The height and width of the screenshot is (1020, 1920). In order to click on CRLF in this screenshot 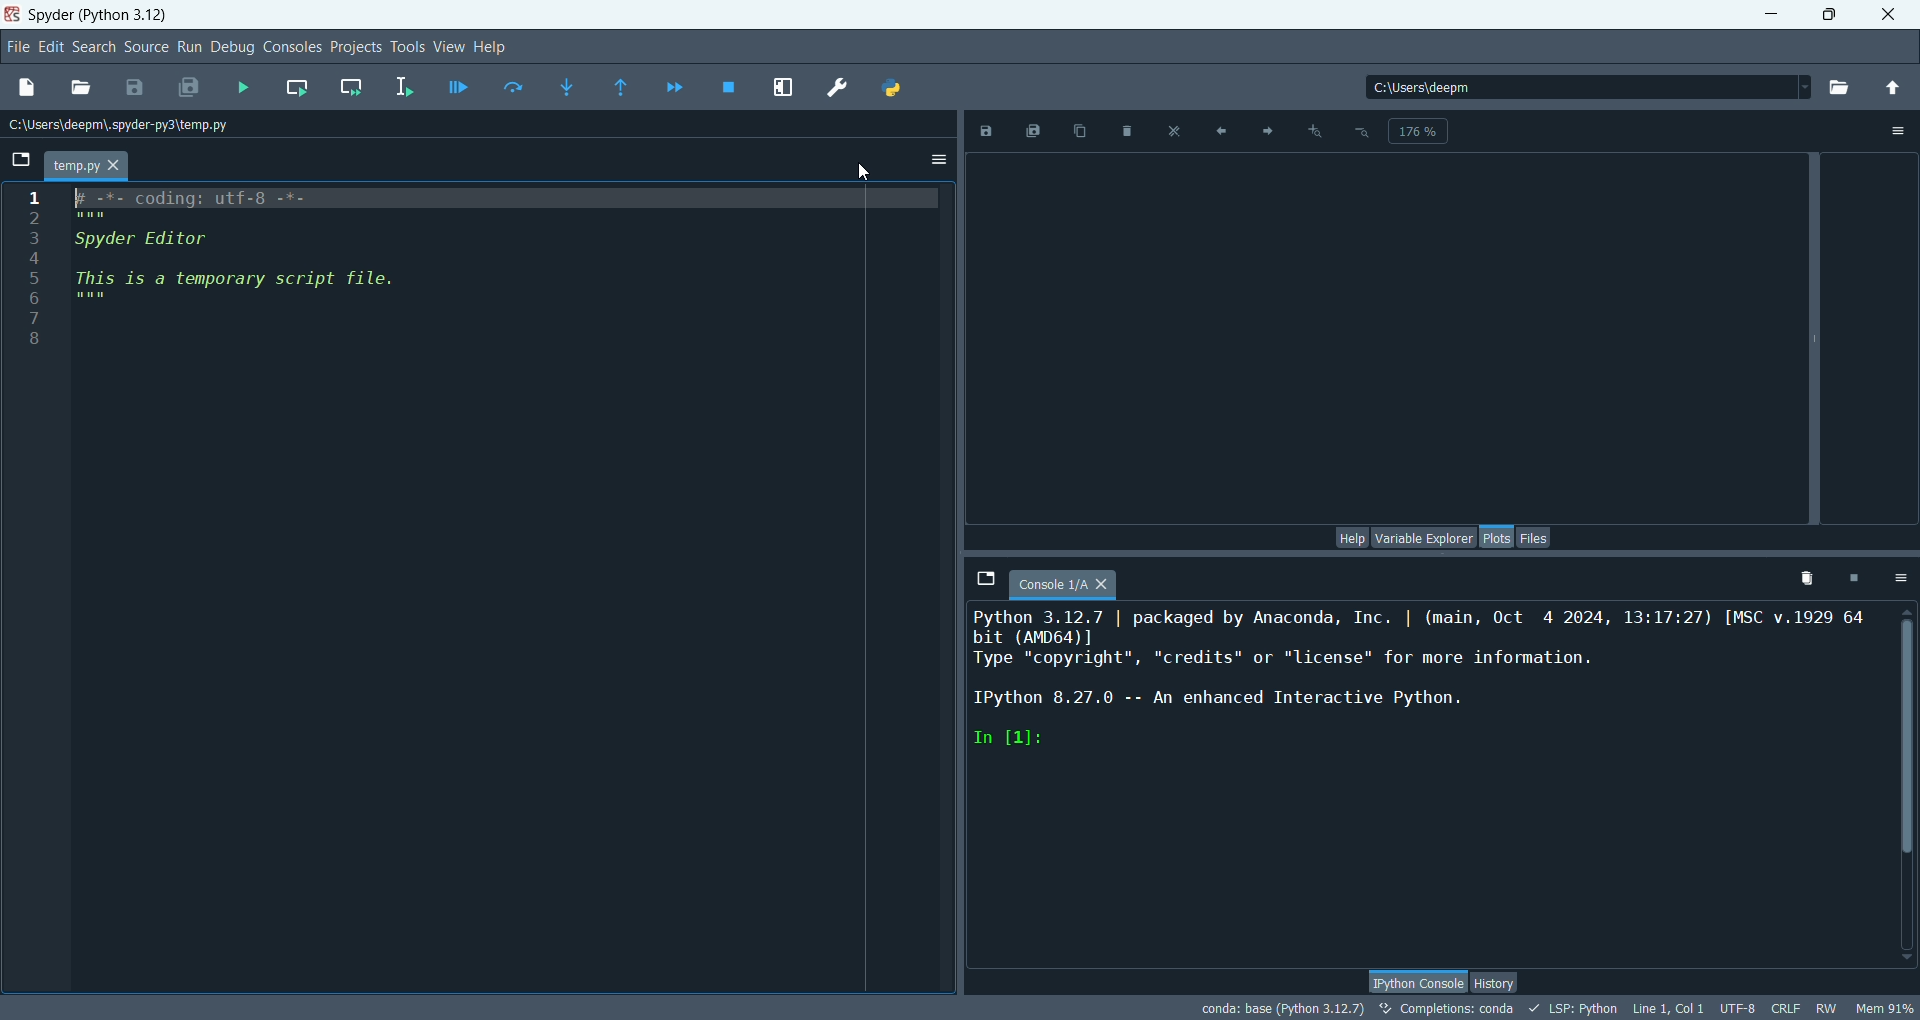, I will do `click(1789, 1009)`.